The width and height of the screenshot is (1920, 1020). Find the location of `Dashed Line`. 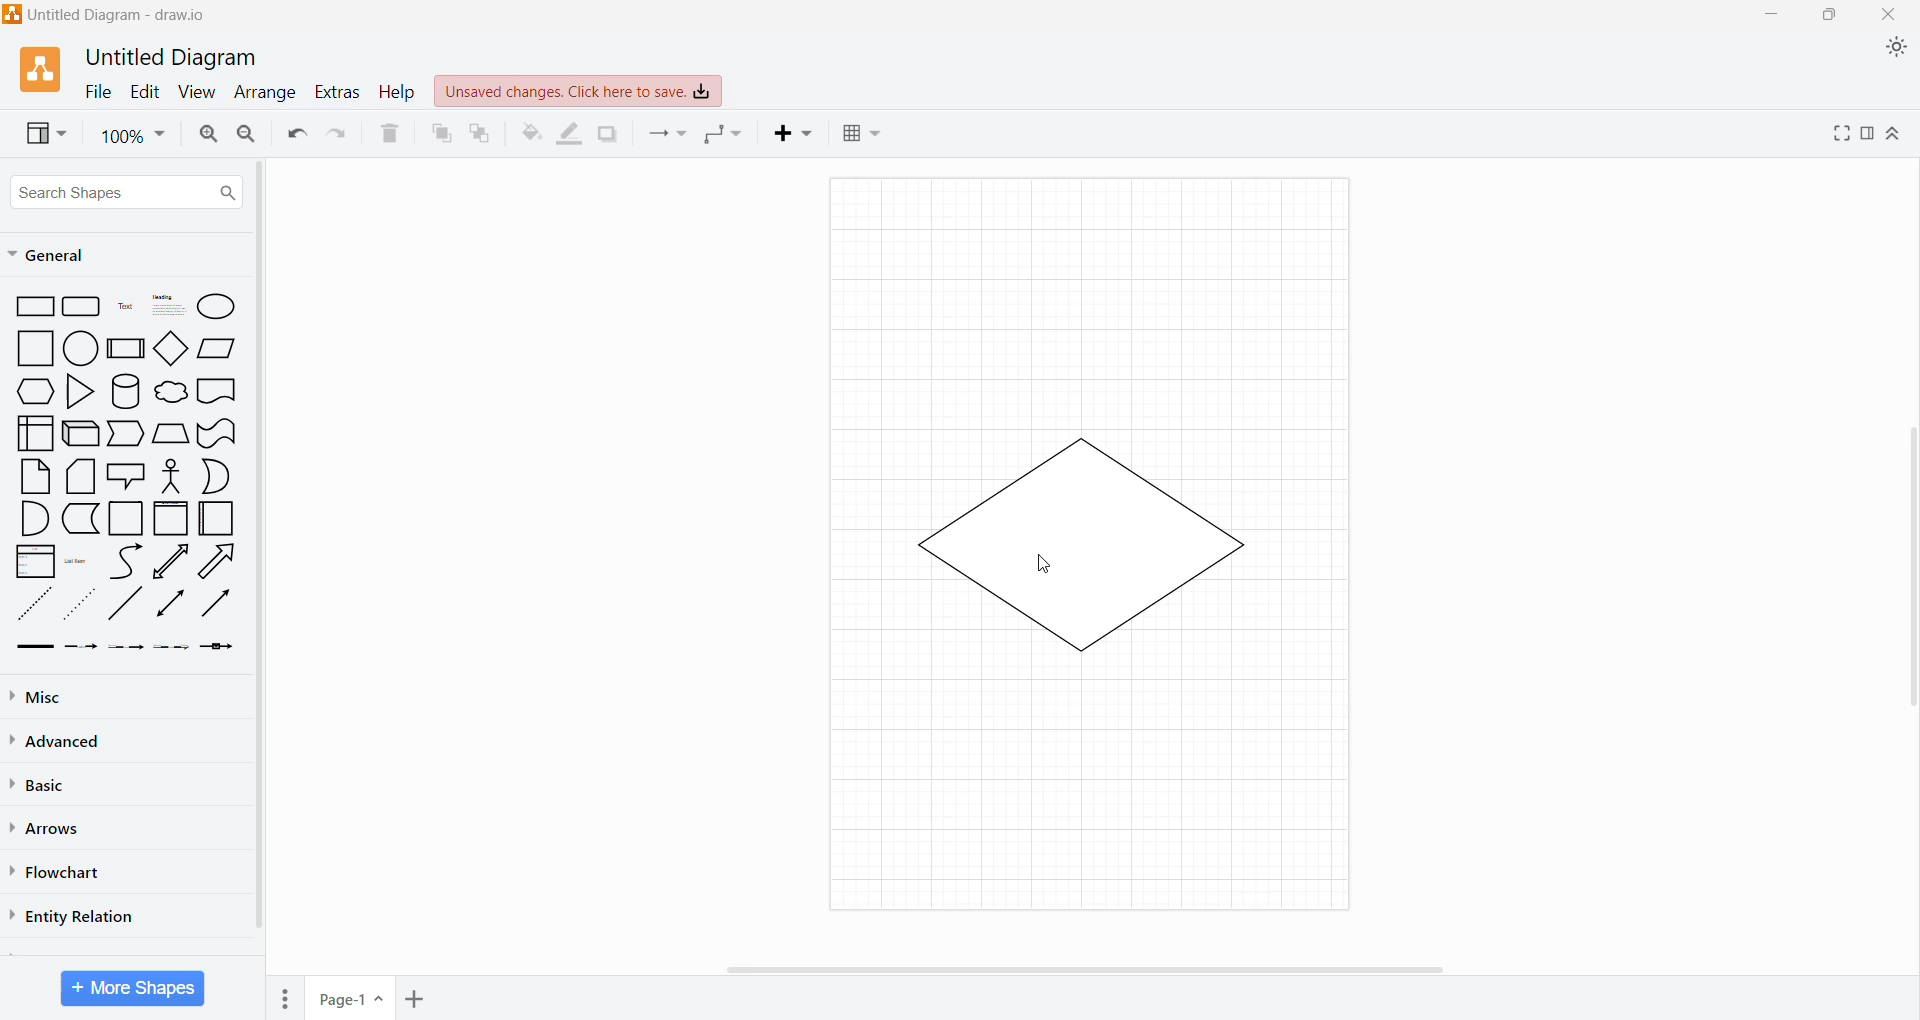

Dashed Line is located at coordinates (35, 609).